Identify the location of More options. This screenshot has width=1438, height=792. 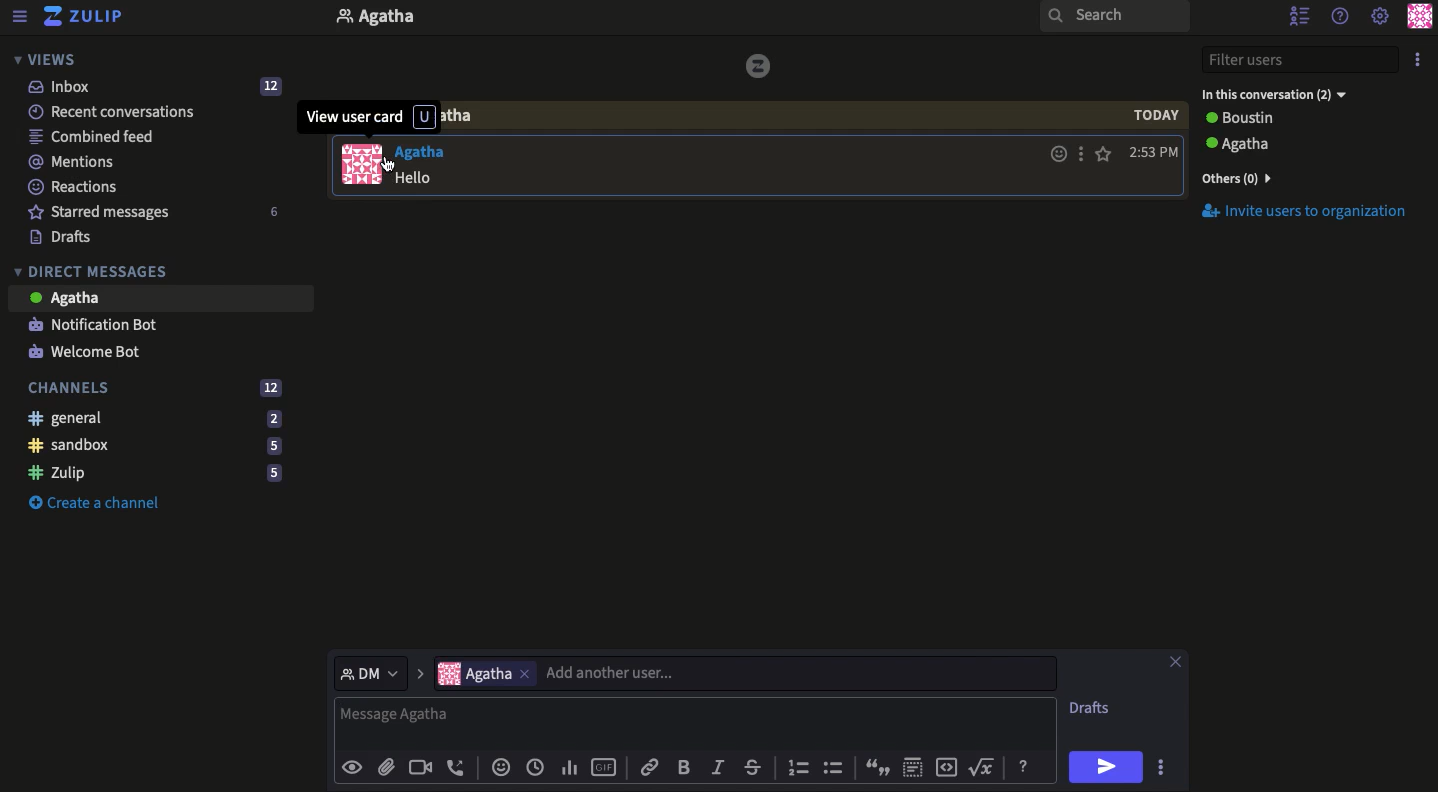
(1419, 58).